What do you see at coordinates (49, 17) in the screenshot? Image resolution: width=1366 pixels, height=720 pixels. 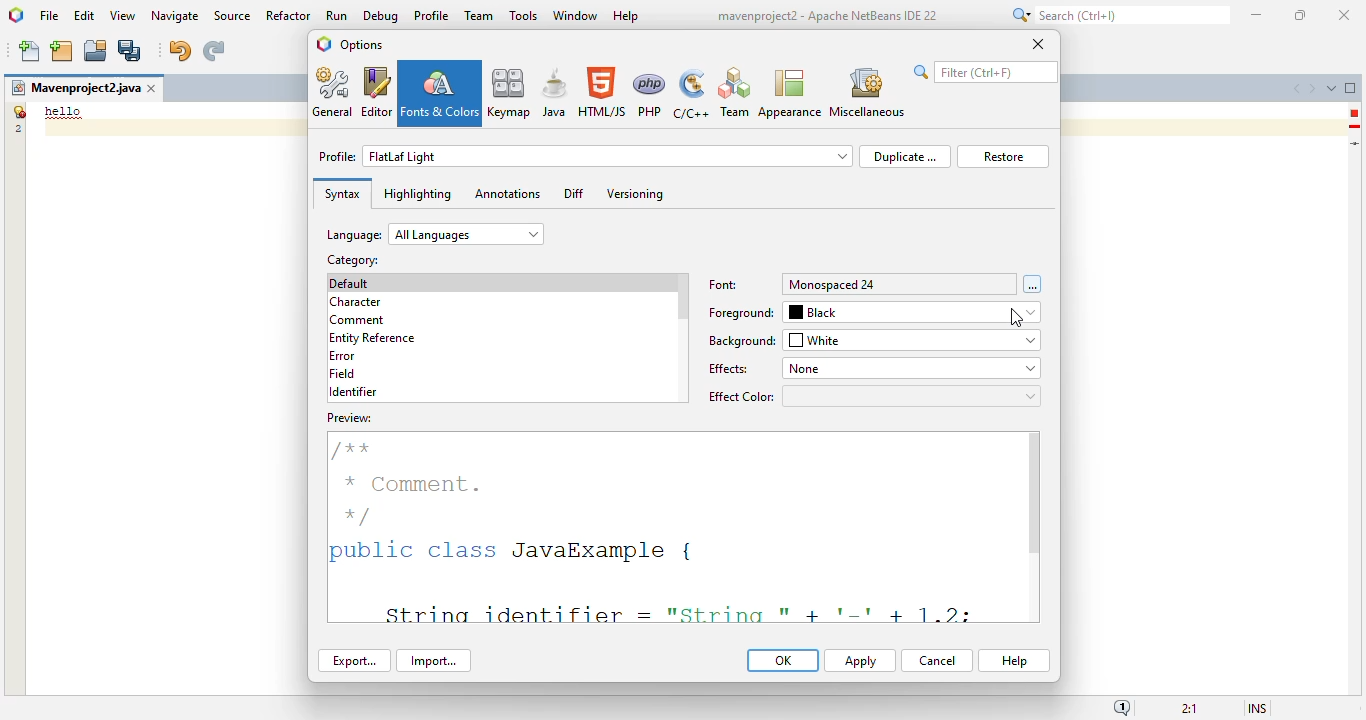 I see `file` at bounding box center [49, 17].